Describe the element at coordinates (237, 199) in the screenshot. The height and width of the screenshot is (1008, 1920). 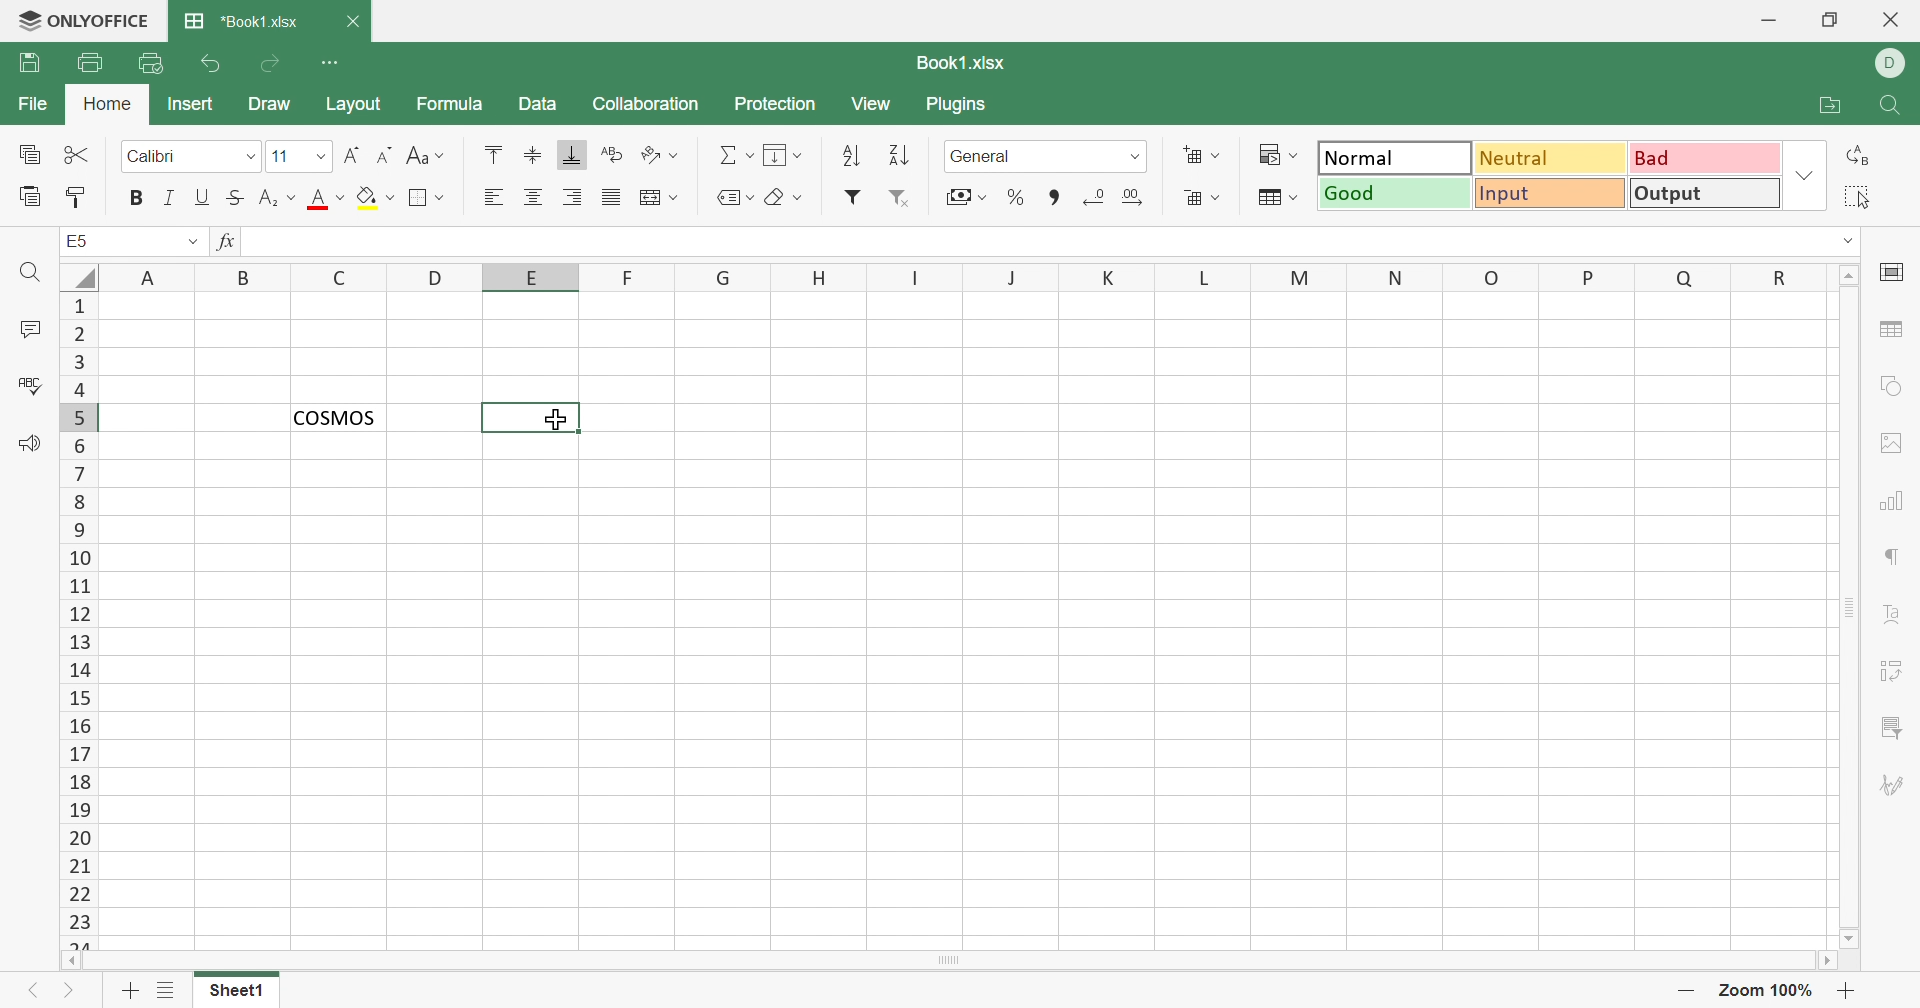
I see `Strikethrough` at that location.